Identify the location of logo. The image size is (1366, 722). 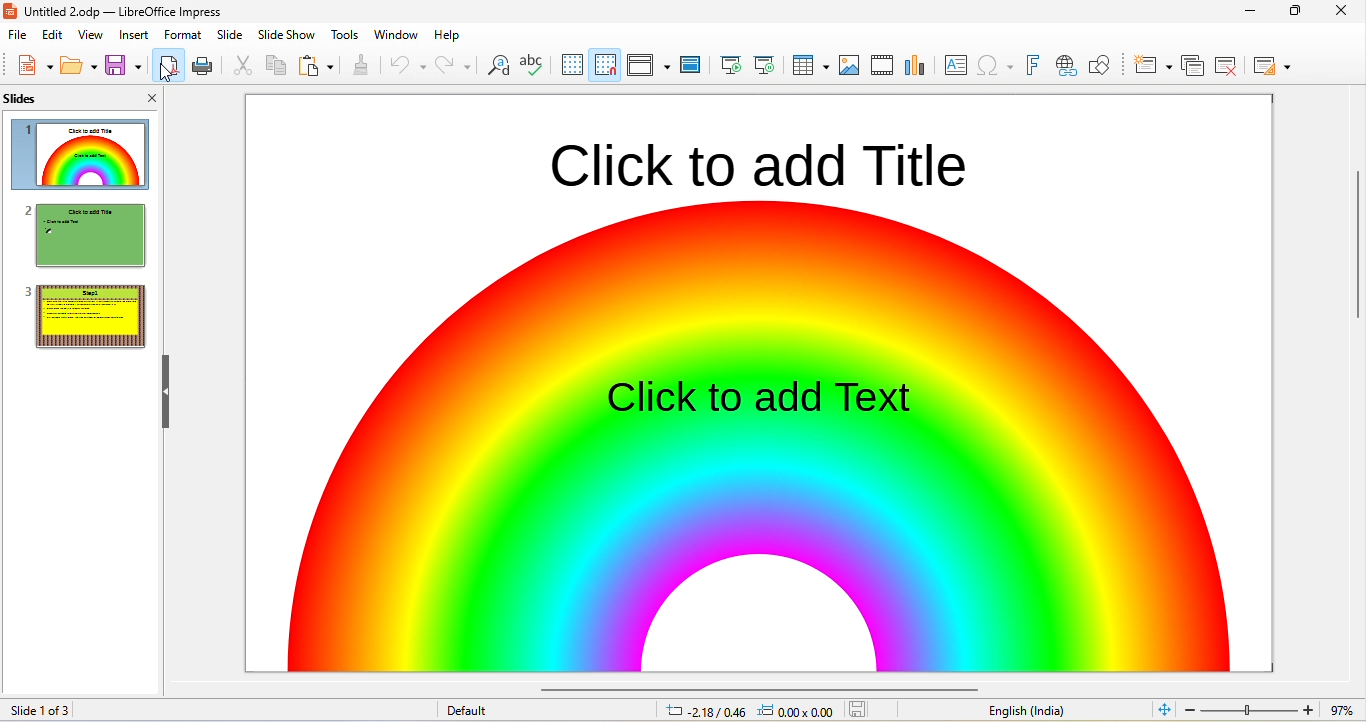
(14, 10).